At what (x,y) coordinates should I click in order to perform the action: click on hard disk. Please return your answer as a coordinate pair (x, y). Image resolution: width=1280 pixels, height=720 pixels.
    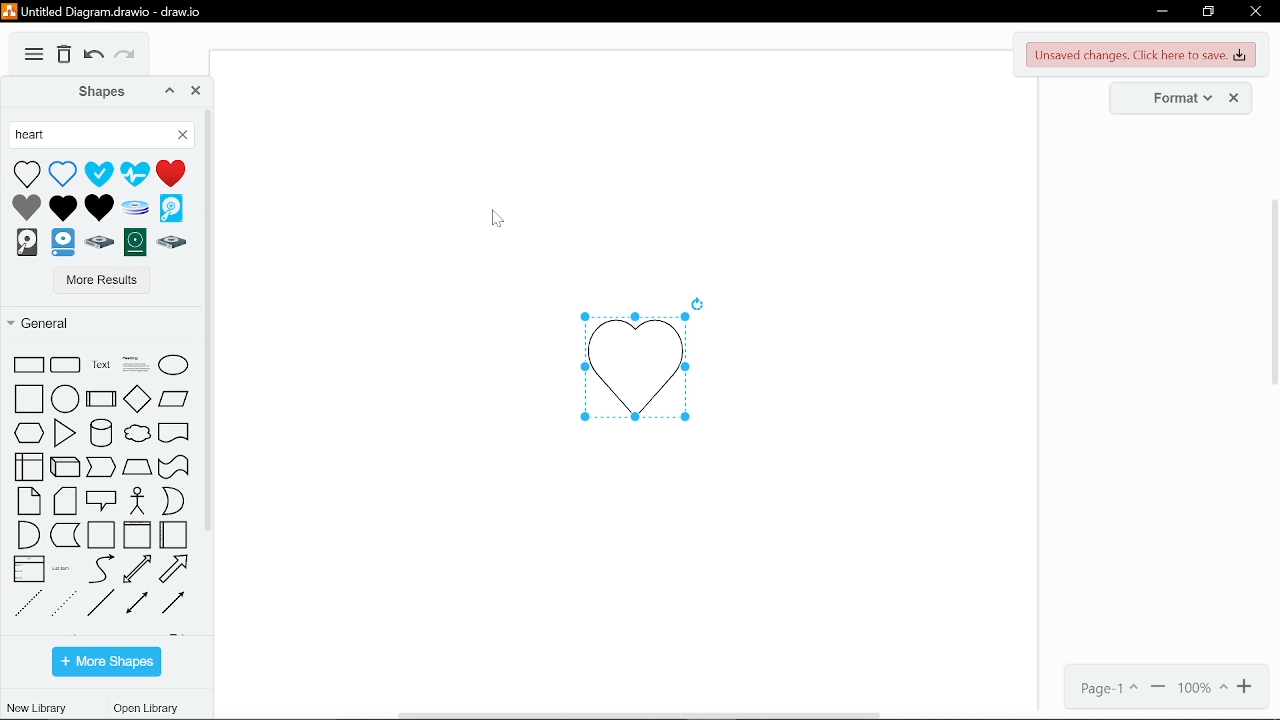
    Looking at the image, I should click on (26, 245).